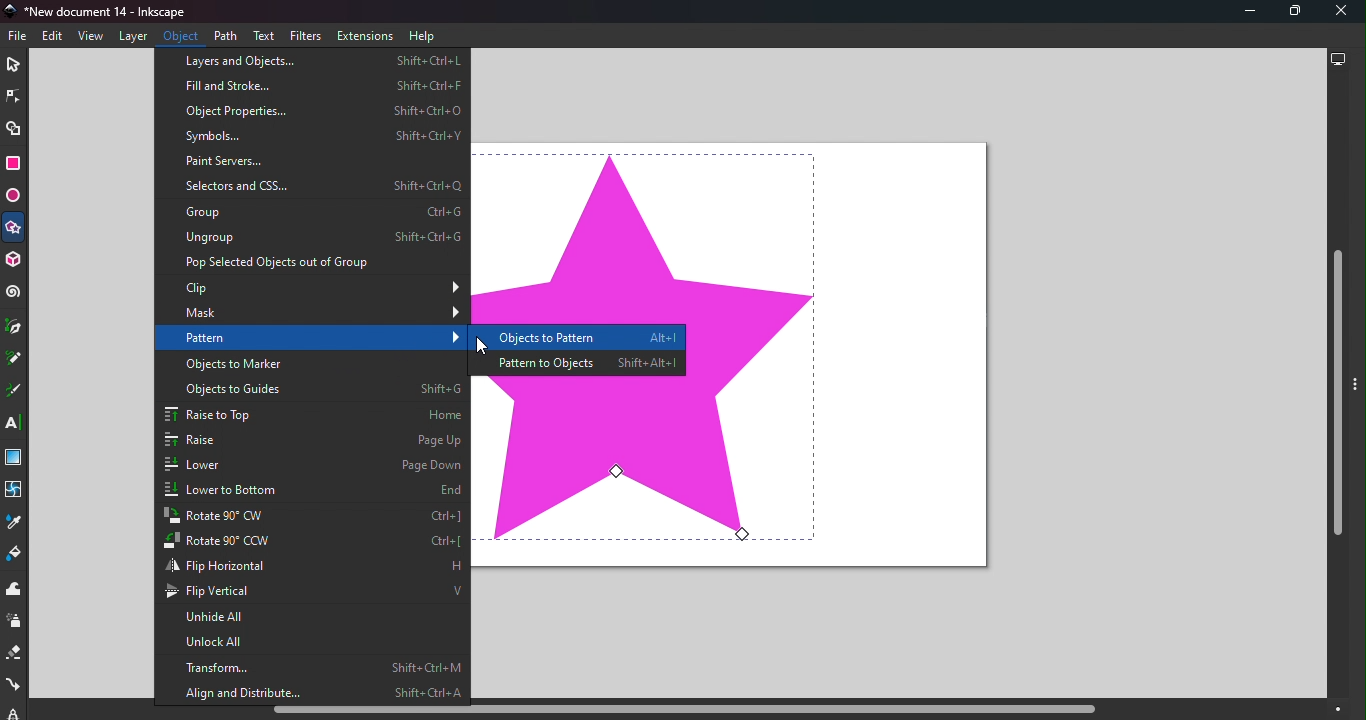 The height and width of the screenshot is (720, 1366). Describe the element at coordinates (16, 495) in the screenshot. I see `Mesh tool` at that location.